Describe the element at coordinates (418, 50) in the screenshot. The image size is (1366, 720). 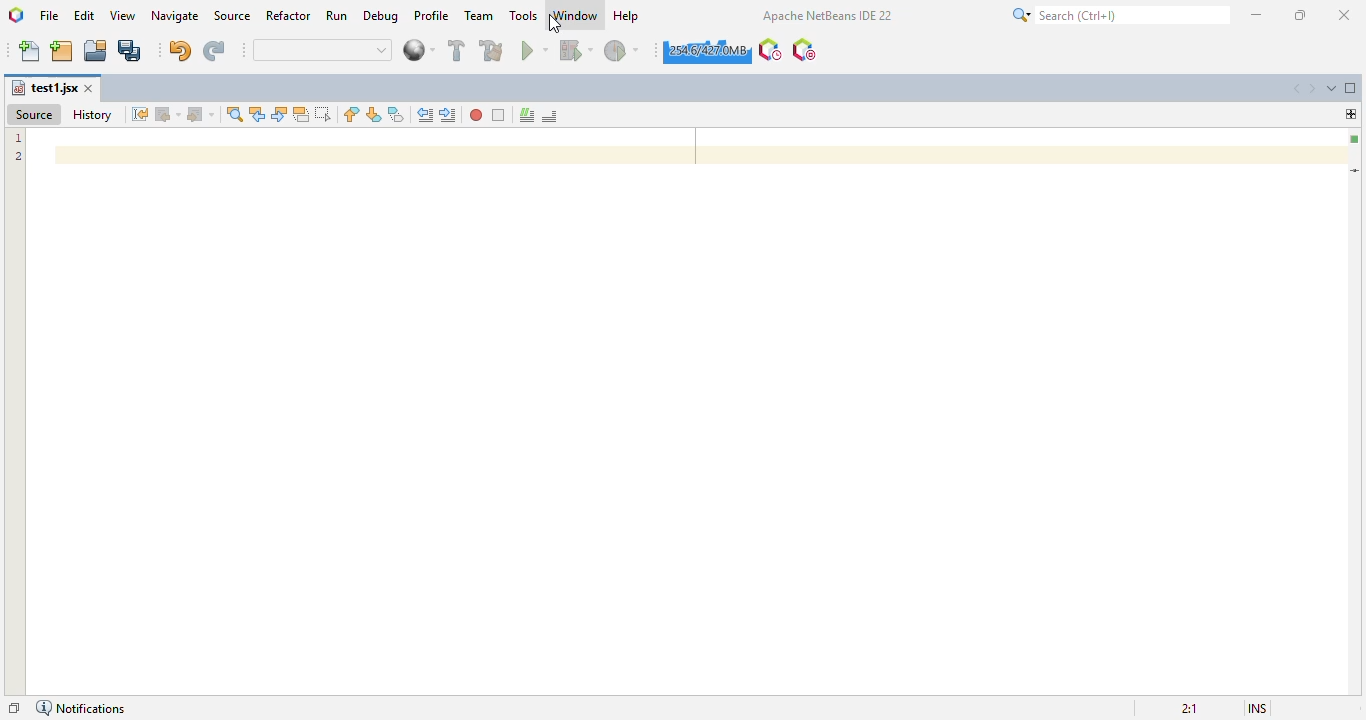
I see `web browser` at that location.